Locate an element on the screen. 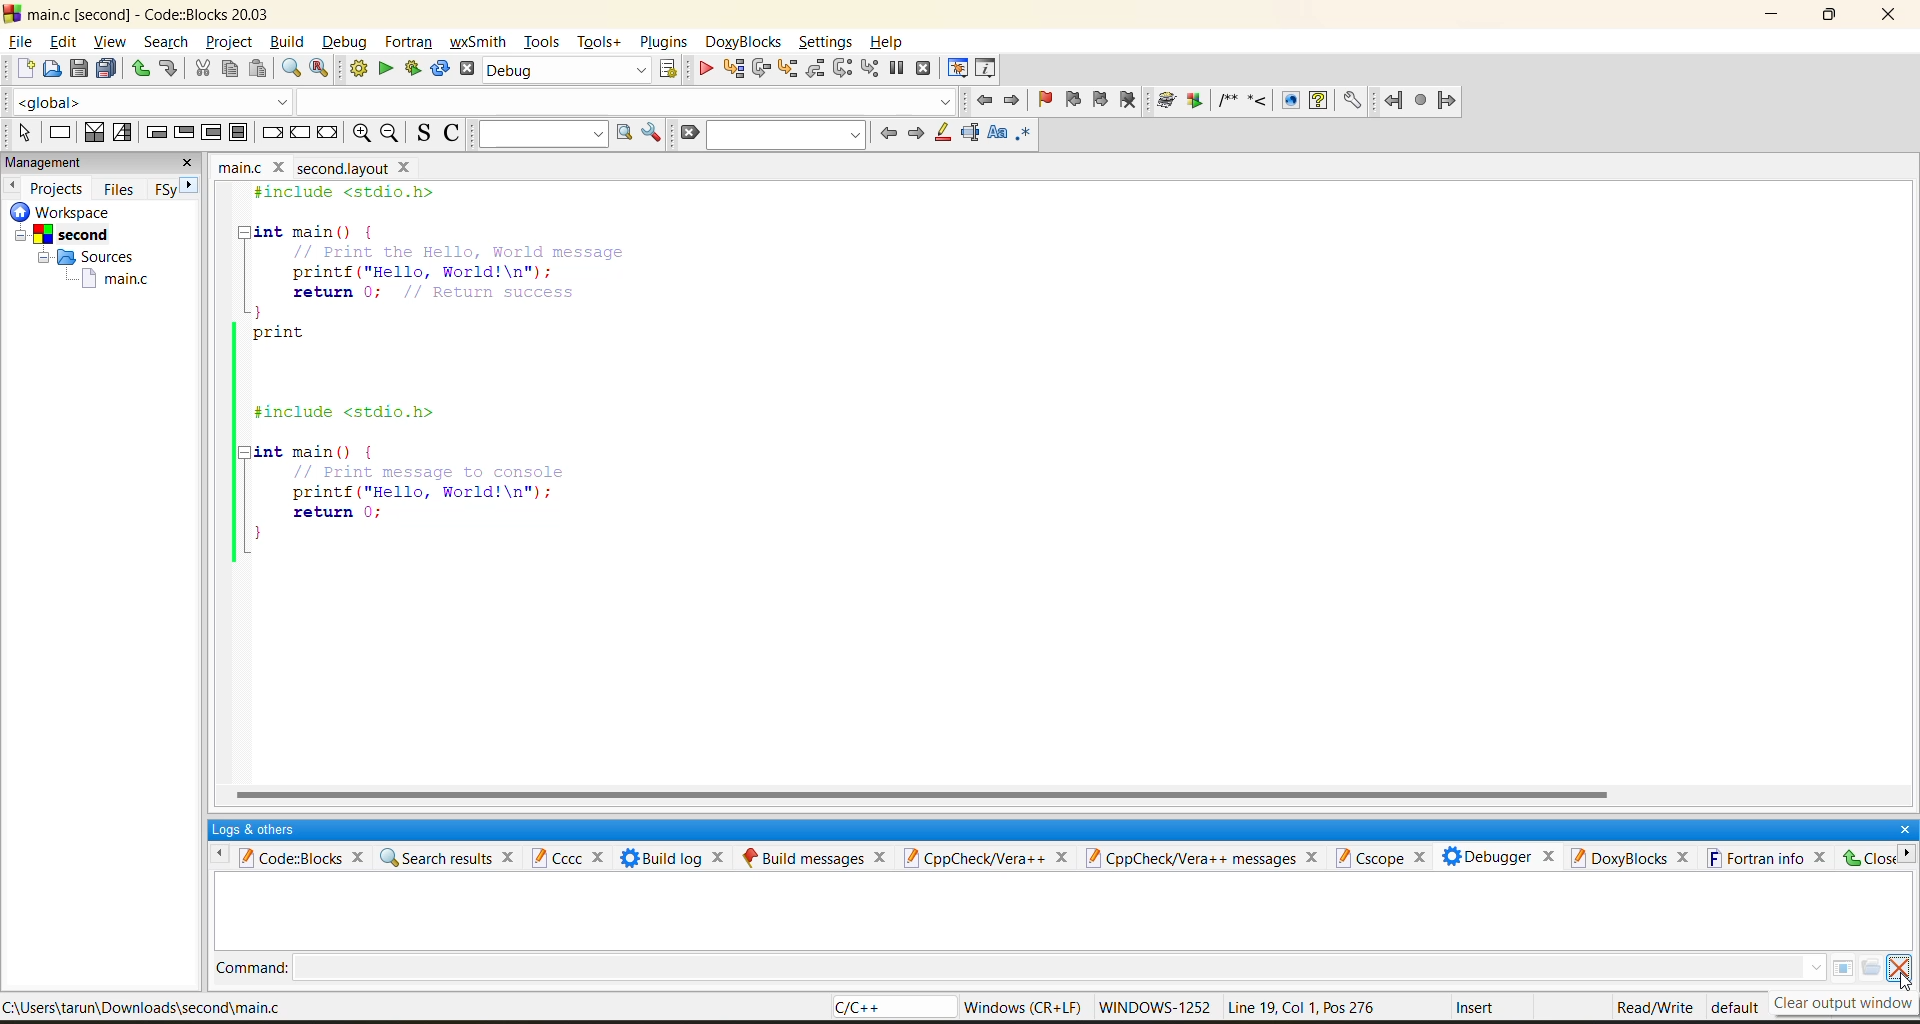 Image resolution: width=1920 pixels, height=1024 pixels. selected text is located at coordinates (970, 134).